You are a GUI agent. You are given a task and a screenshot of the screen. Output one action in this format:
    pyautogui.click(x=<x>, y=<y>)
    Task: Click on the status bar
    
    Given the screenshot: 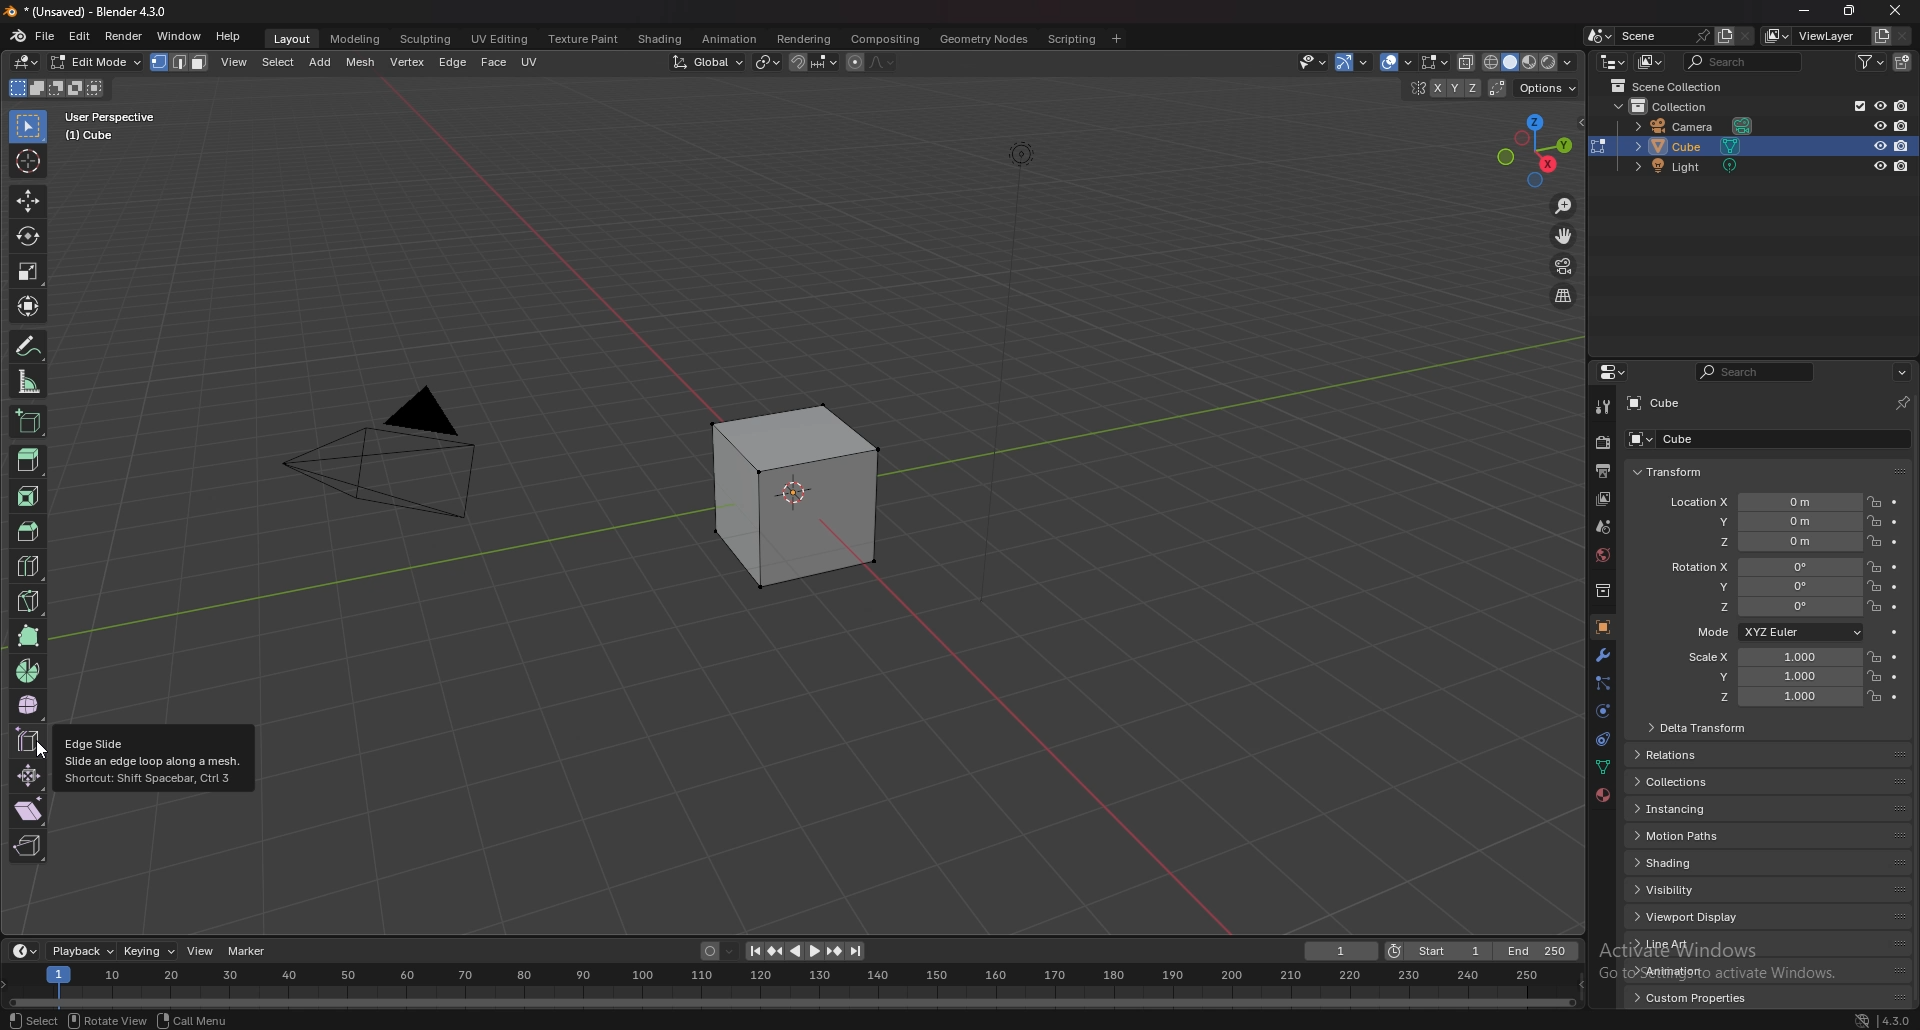 What is the action you would take?
    pyautogui.click(x=181, y=1020)
    